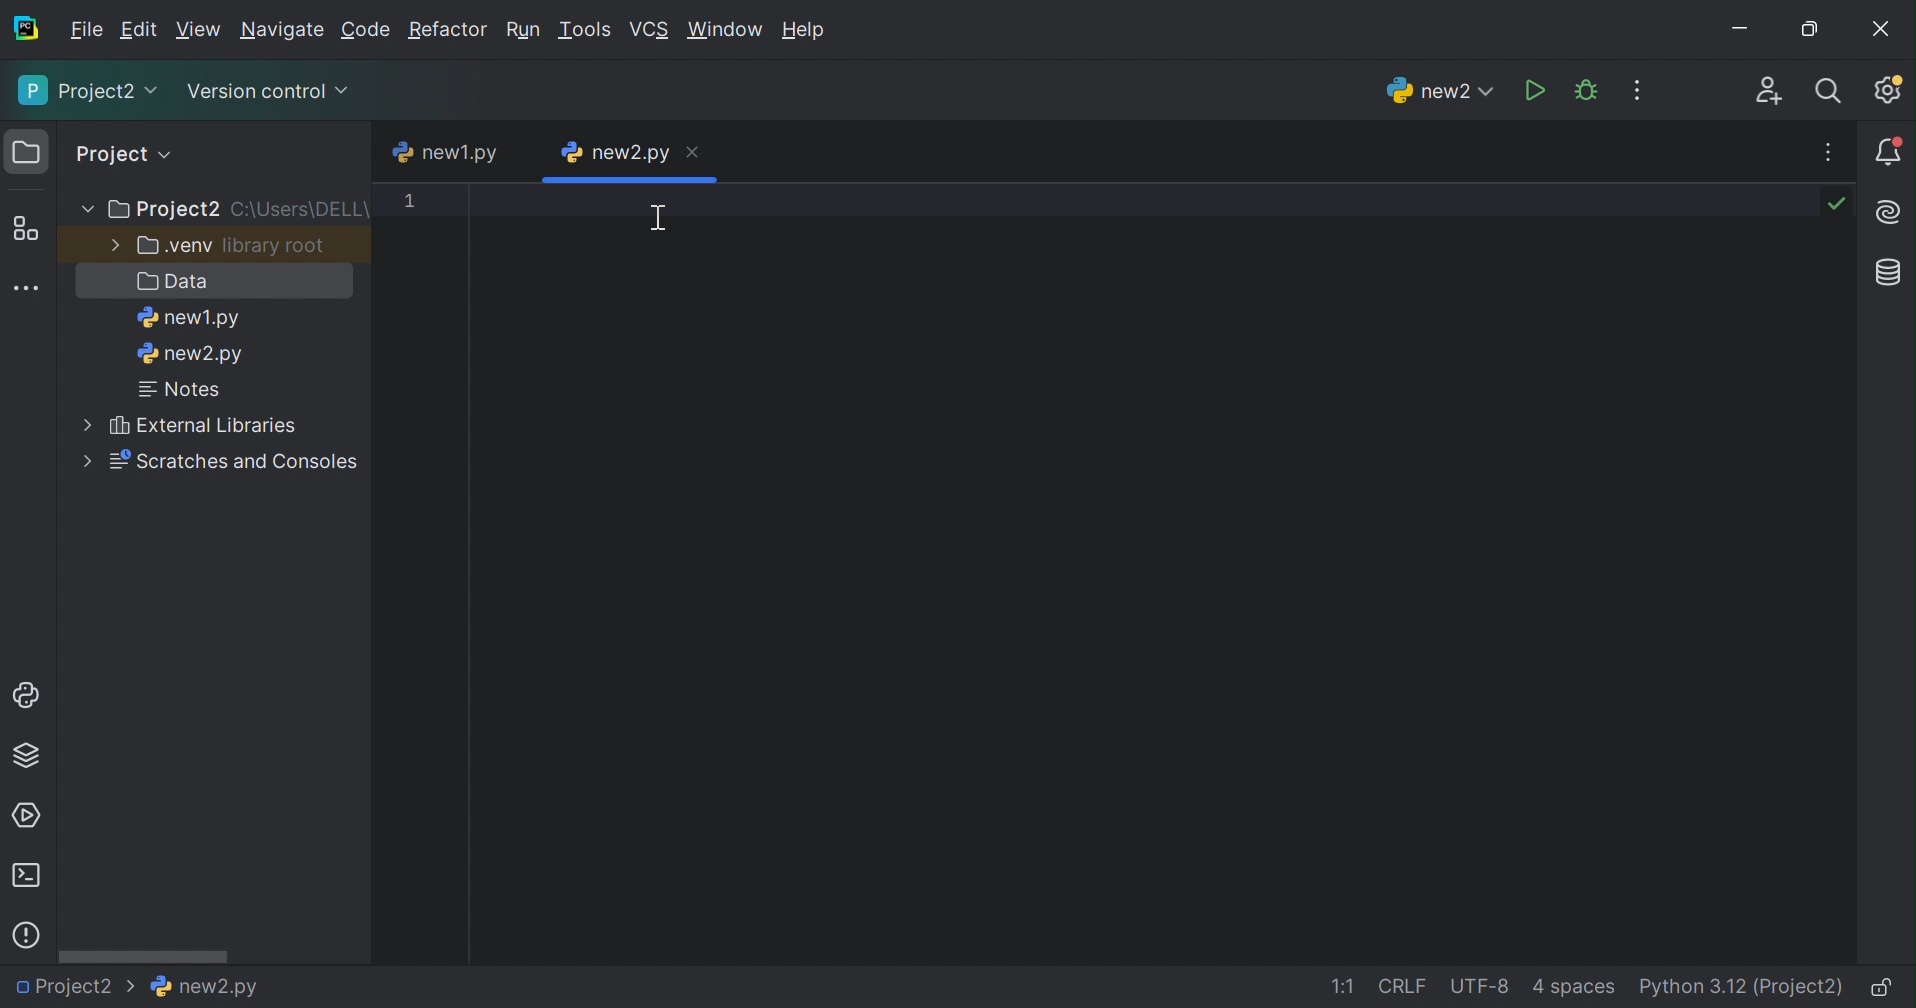  What do you see at coordinates (588, 30) in the screenshot?
I see `Tools` at bounding box center [588, 30].